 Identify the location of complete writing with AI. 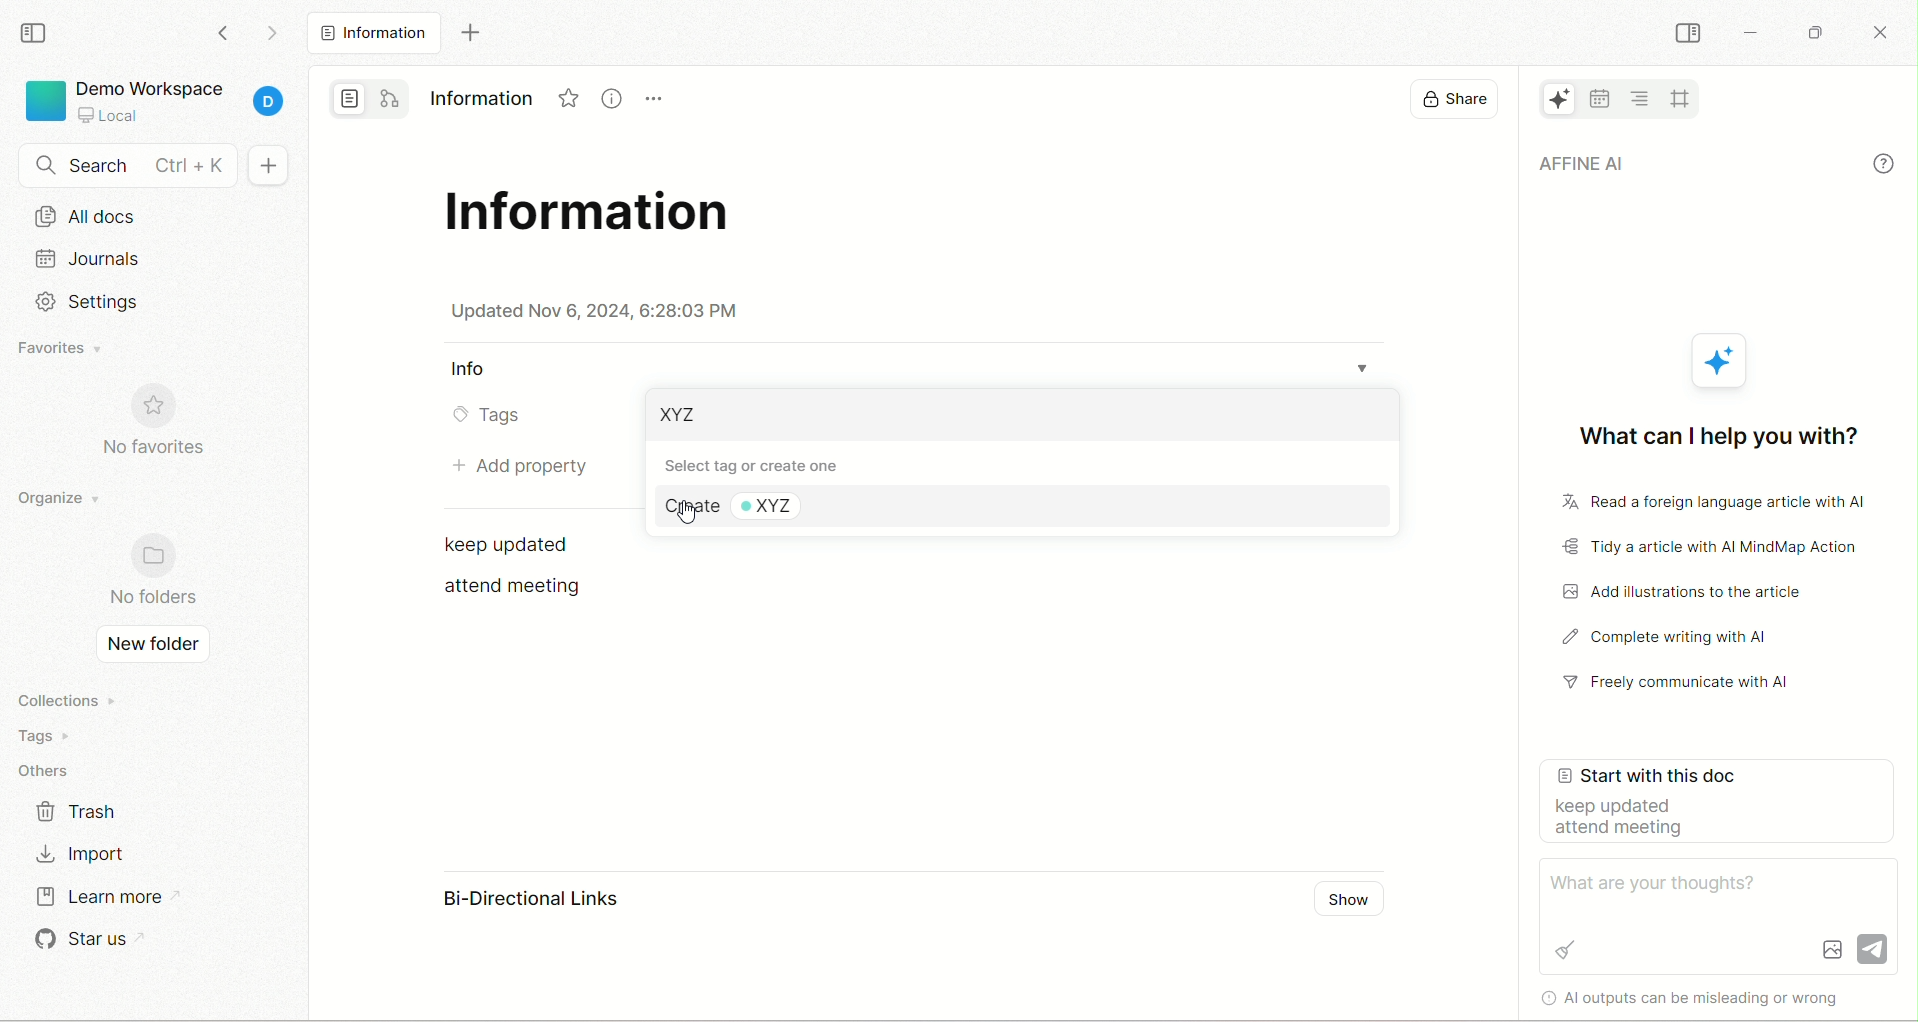
(1688, 640).